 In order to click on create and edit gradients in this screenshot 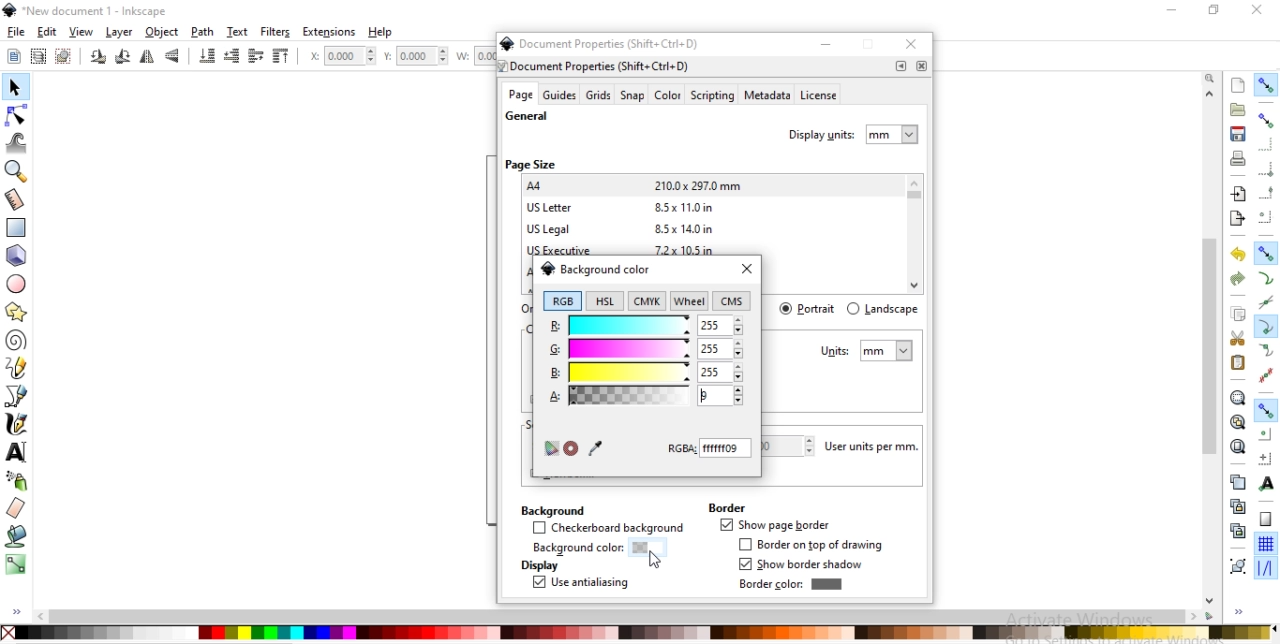, I will do `click(16, 564)`.